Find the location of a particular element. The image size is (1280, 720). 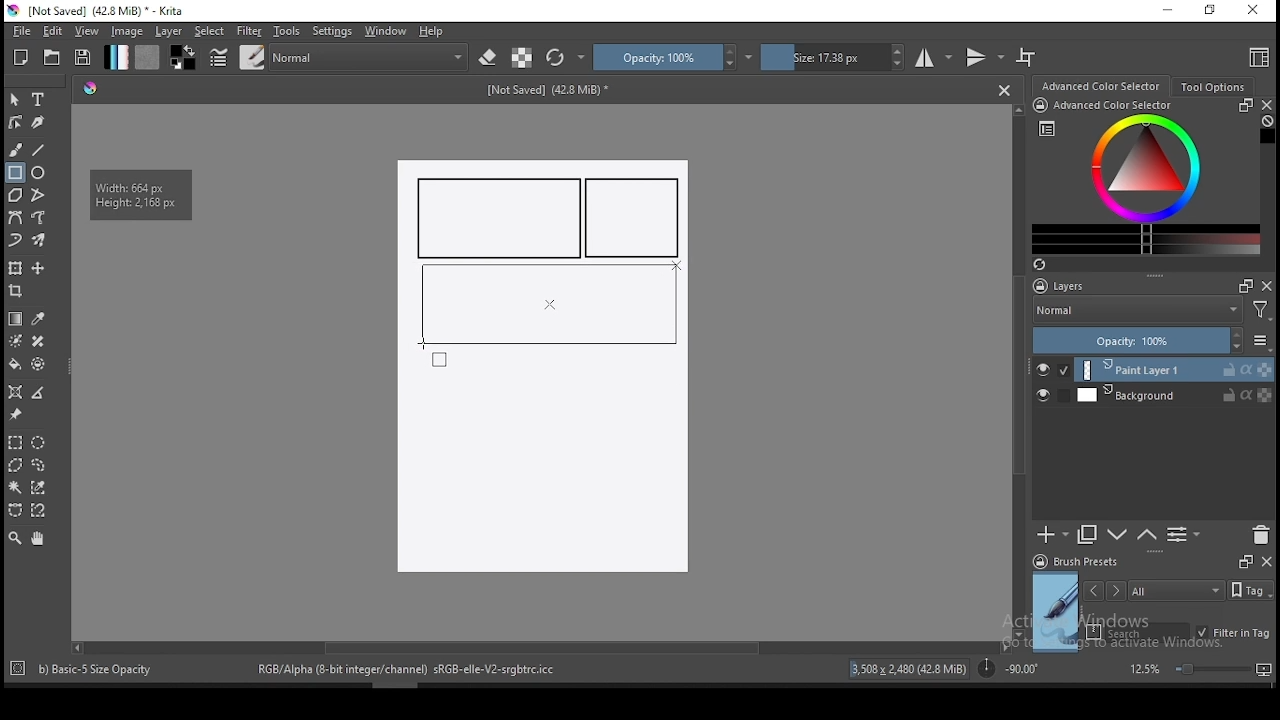

polyline tool is located at coordinates (38, 193).